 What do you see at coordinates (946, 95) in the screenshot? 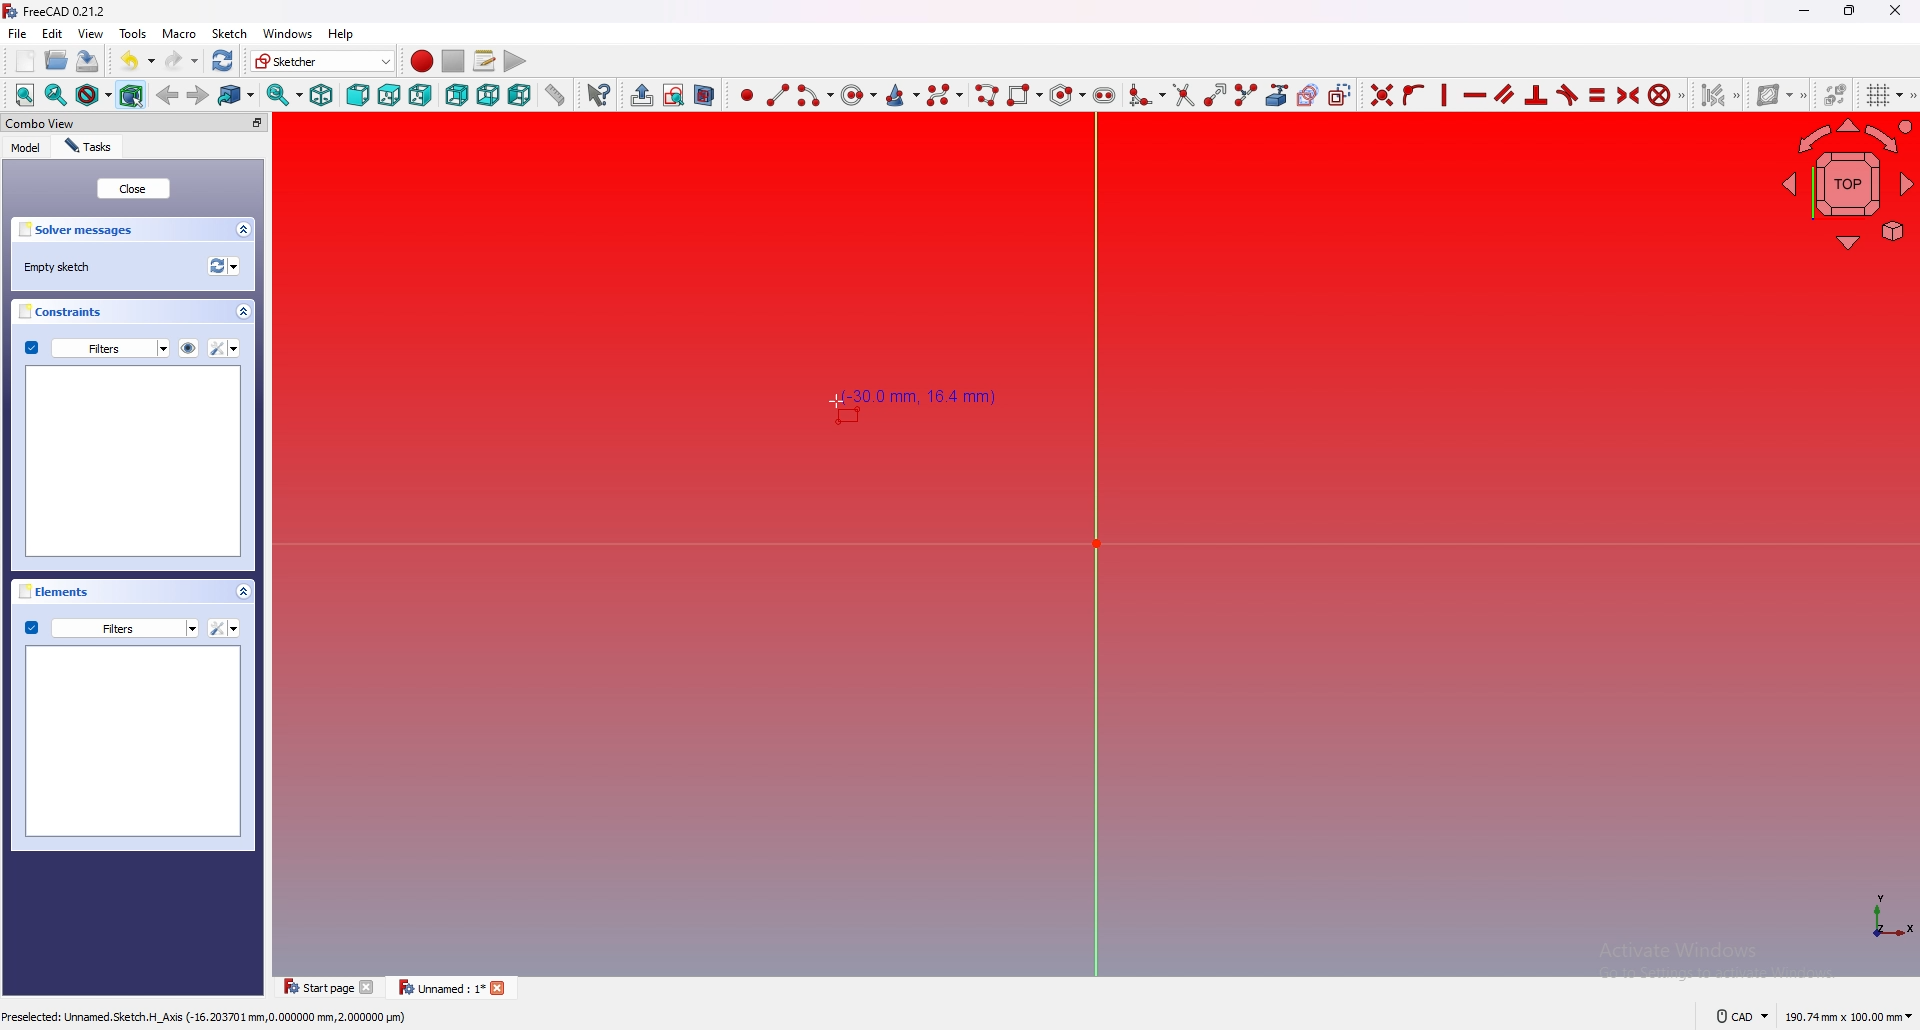
I see `create b spline` at bounding box center [946, 95].